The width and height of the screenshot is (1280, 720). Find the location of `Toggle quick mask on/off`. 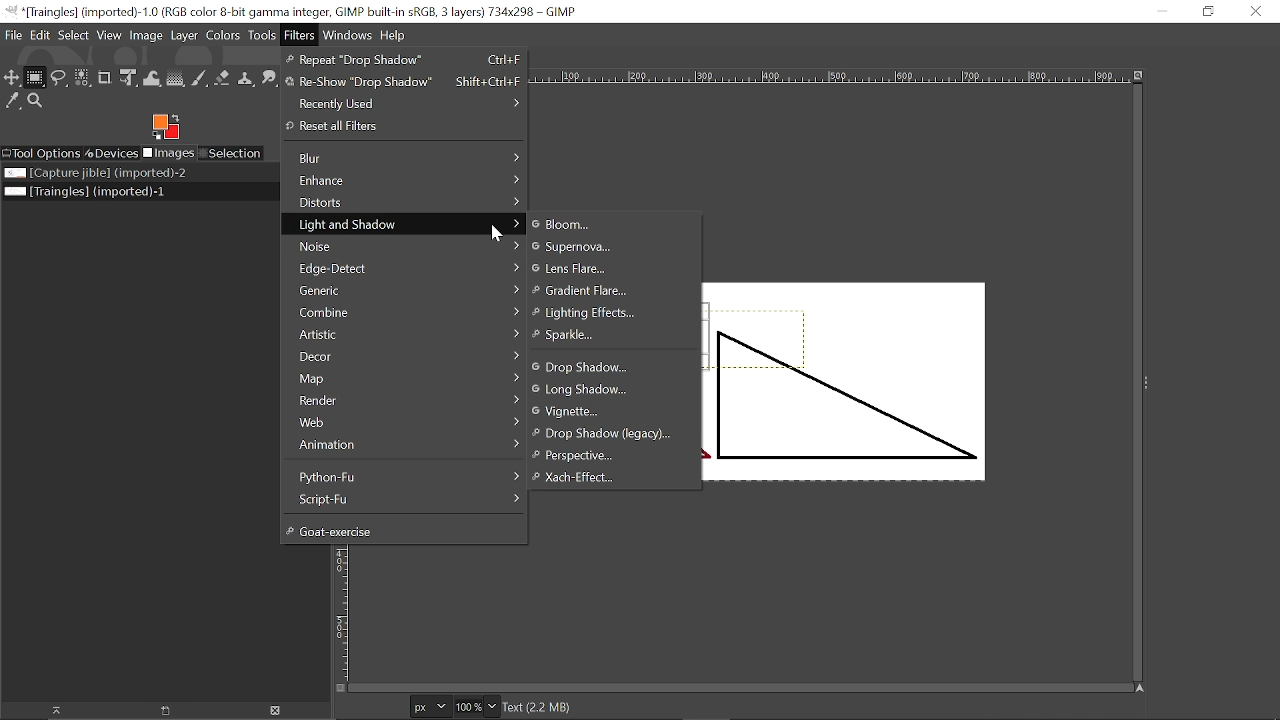

Toggle quick mask on/off is located at coordinates (341, 689).